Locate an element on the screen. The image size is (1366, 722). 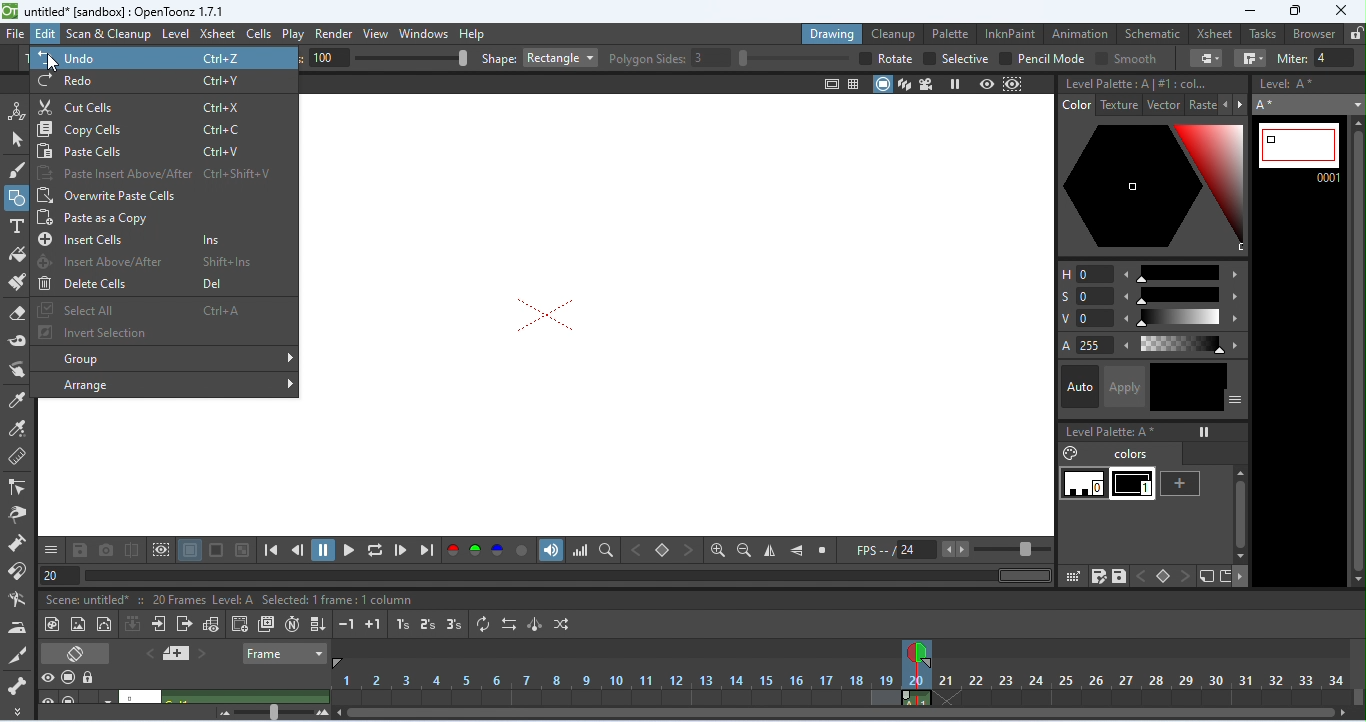
title is located at coordinates (115, 10).